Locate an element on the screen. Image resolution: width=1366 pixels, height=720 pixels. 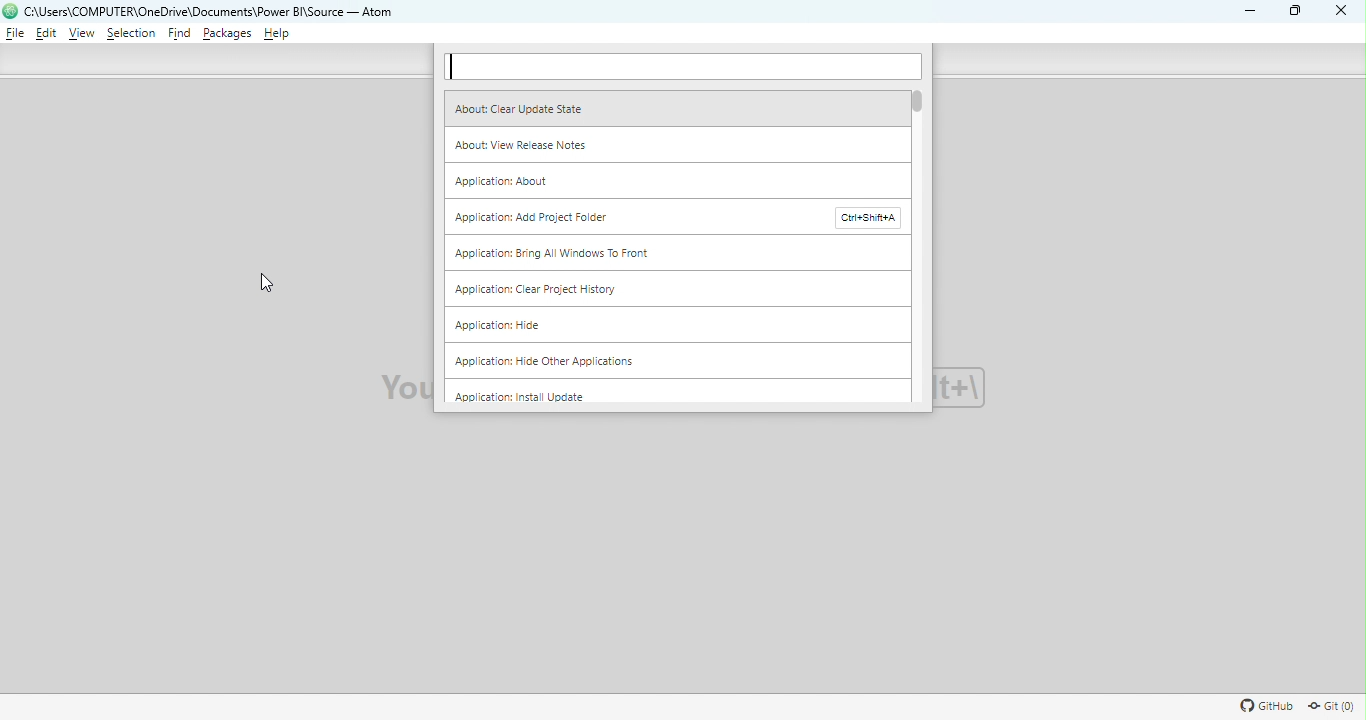
Application: Clear project history is located at coordinates (683, 287).